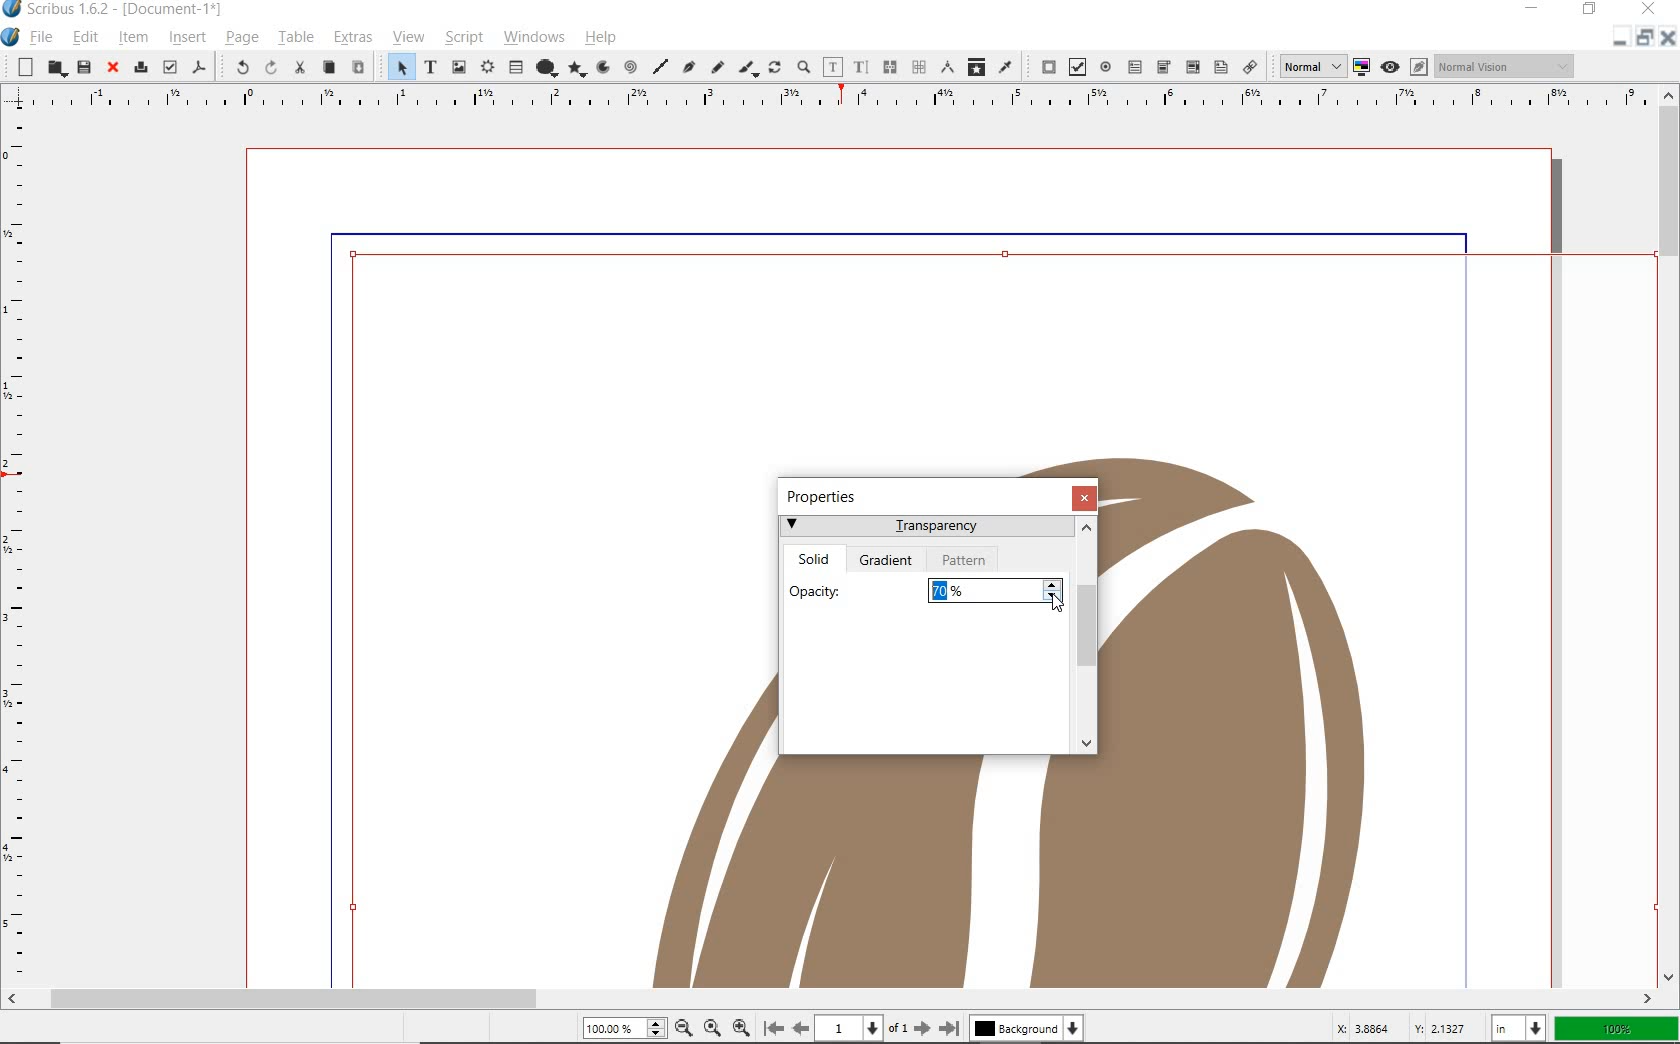 This screenshot has width=1680, height=1044. I want to click on edit, so click(86, 39).